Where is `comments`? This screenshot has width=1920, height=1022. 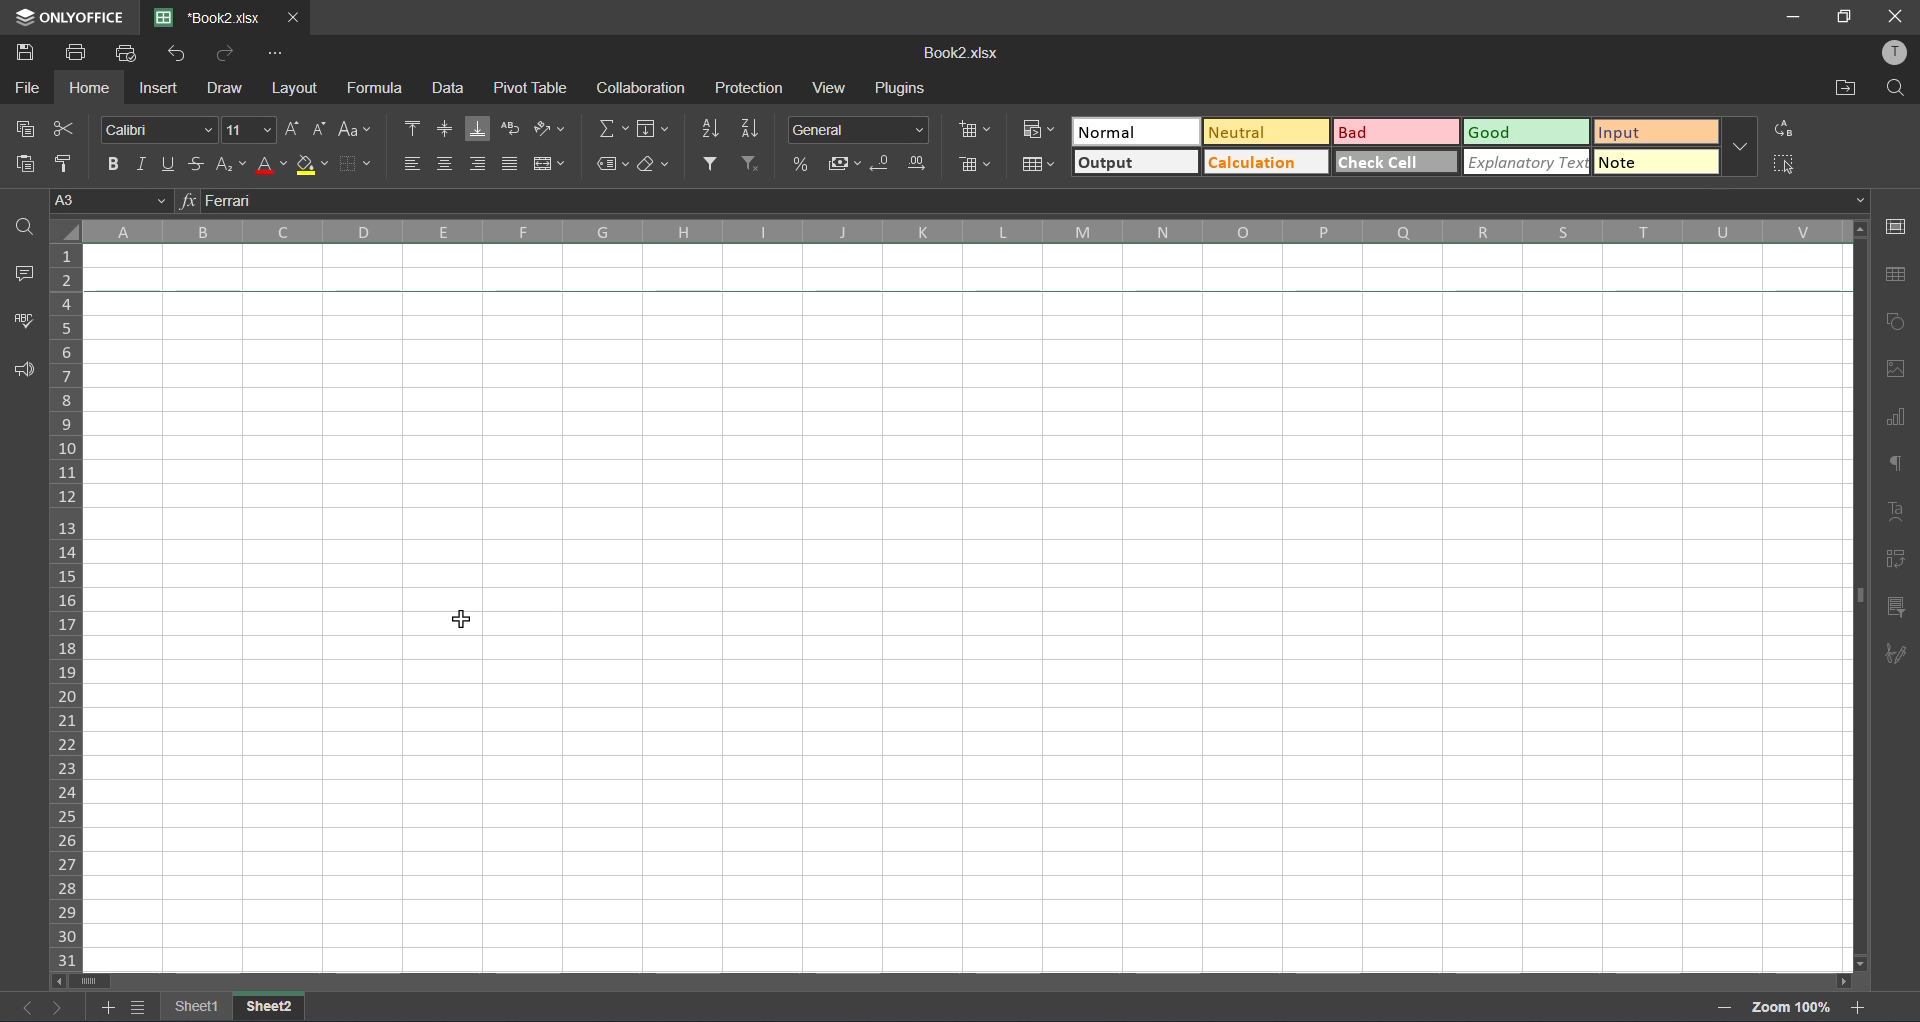
comments is located at coordinates (23, 274).